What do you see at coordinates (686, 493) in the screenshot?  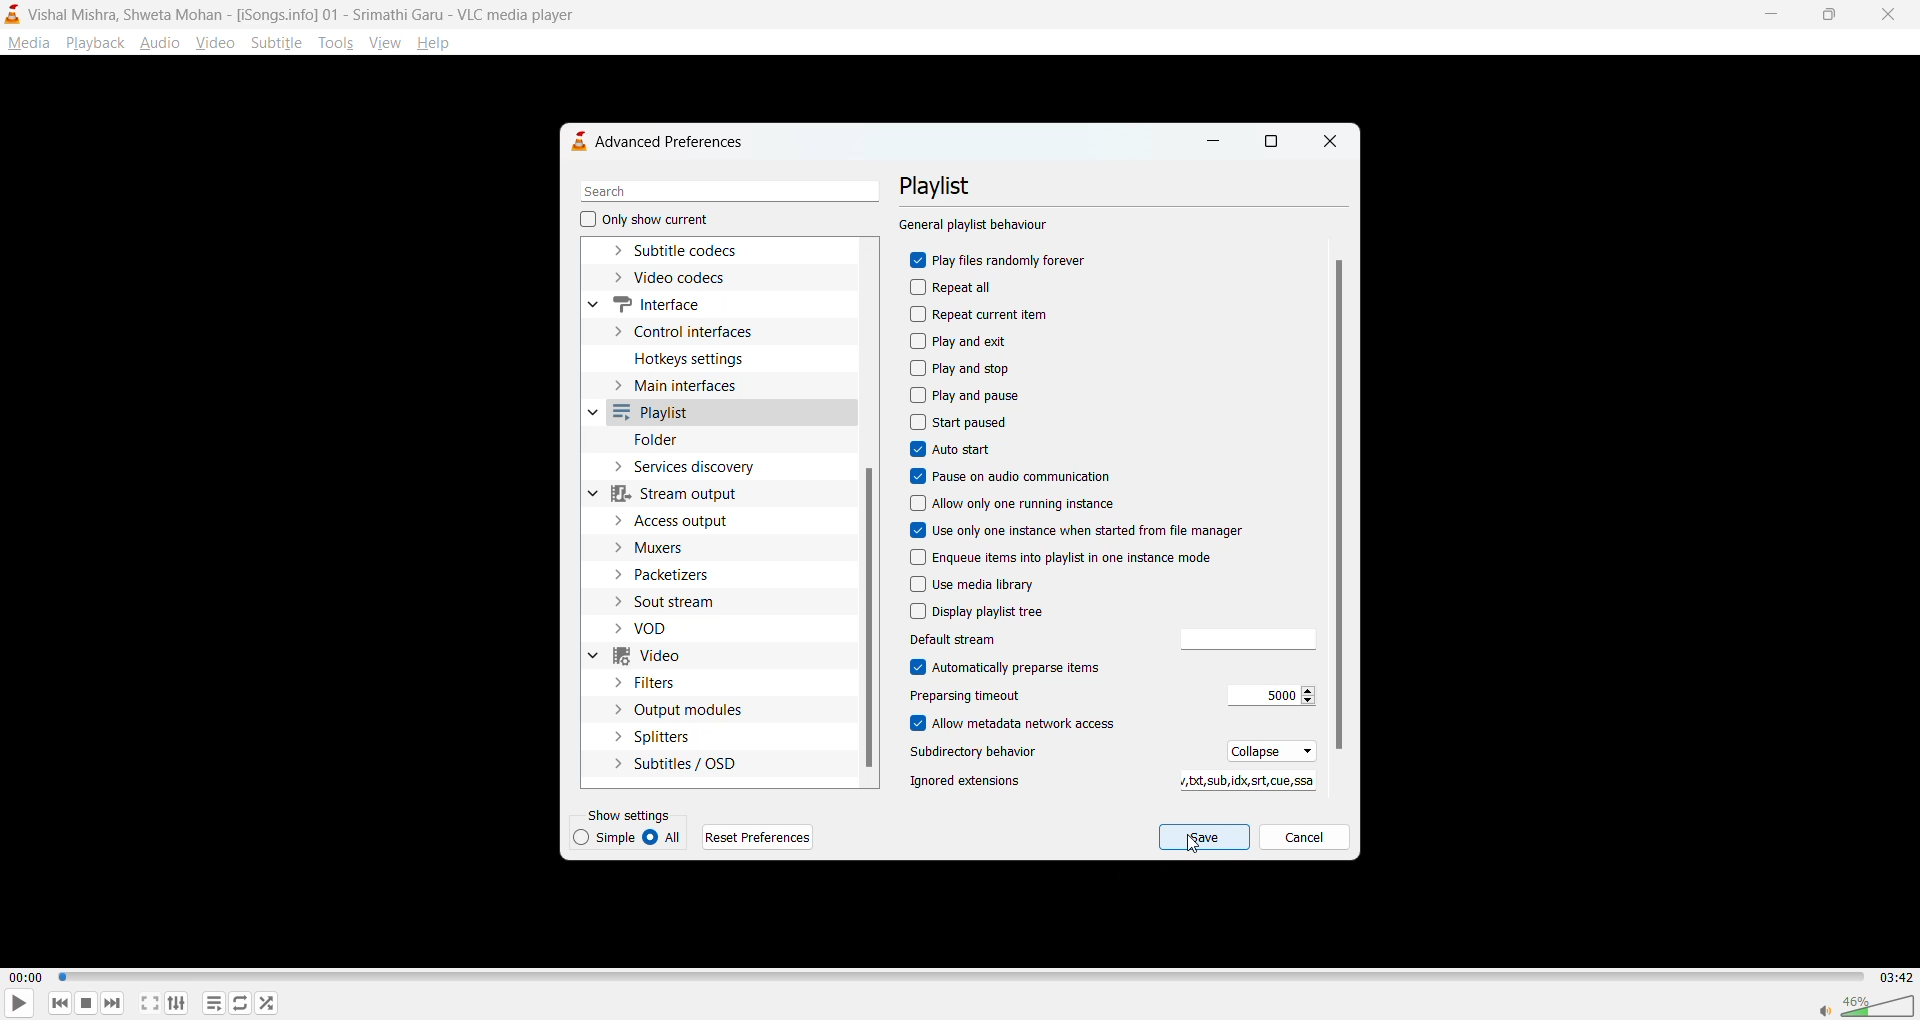 I see `stream  output` at bounding box center [686, 493].